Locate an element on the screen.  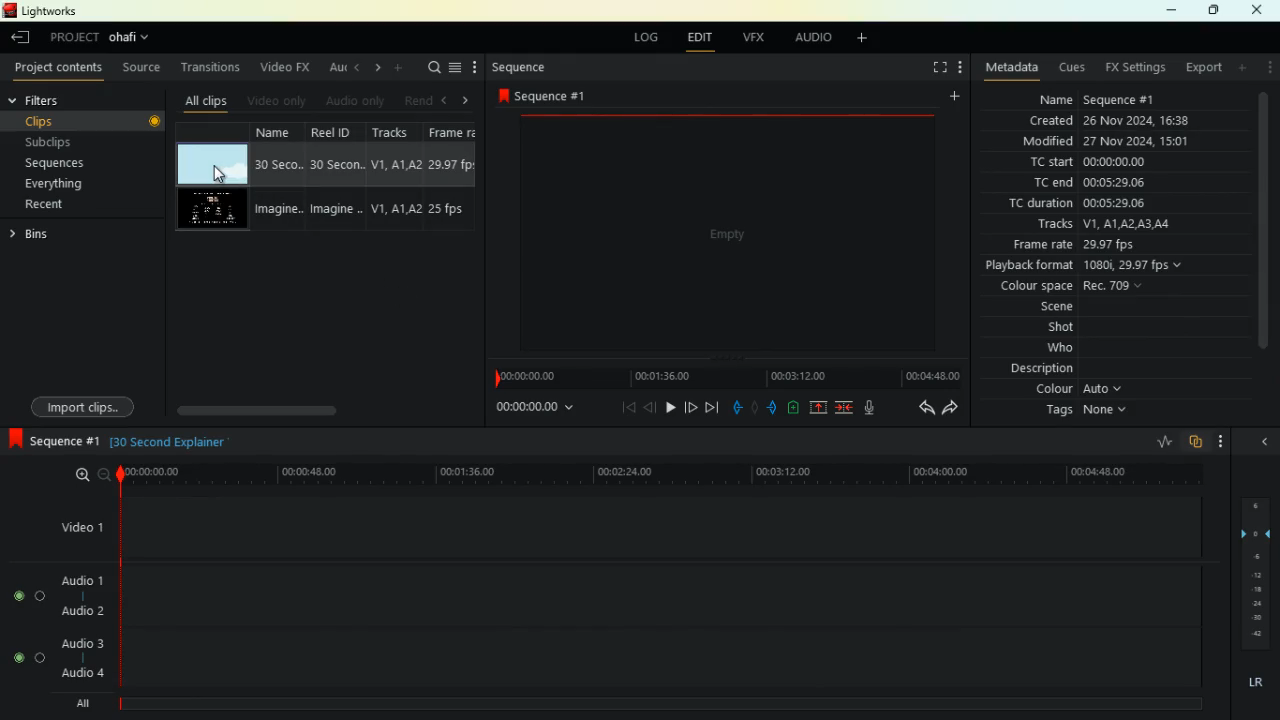
add is located at coordinates (866, 41).